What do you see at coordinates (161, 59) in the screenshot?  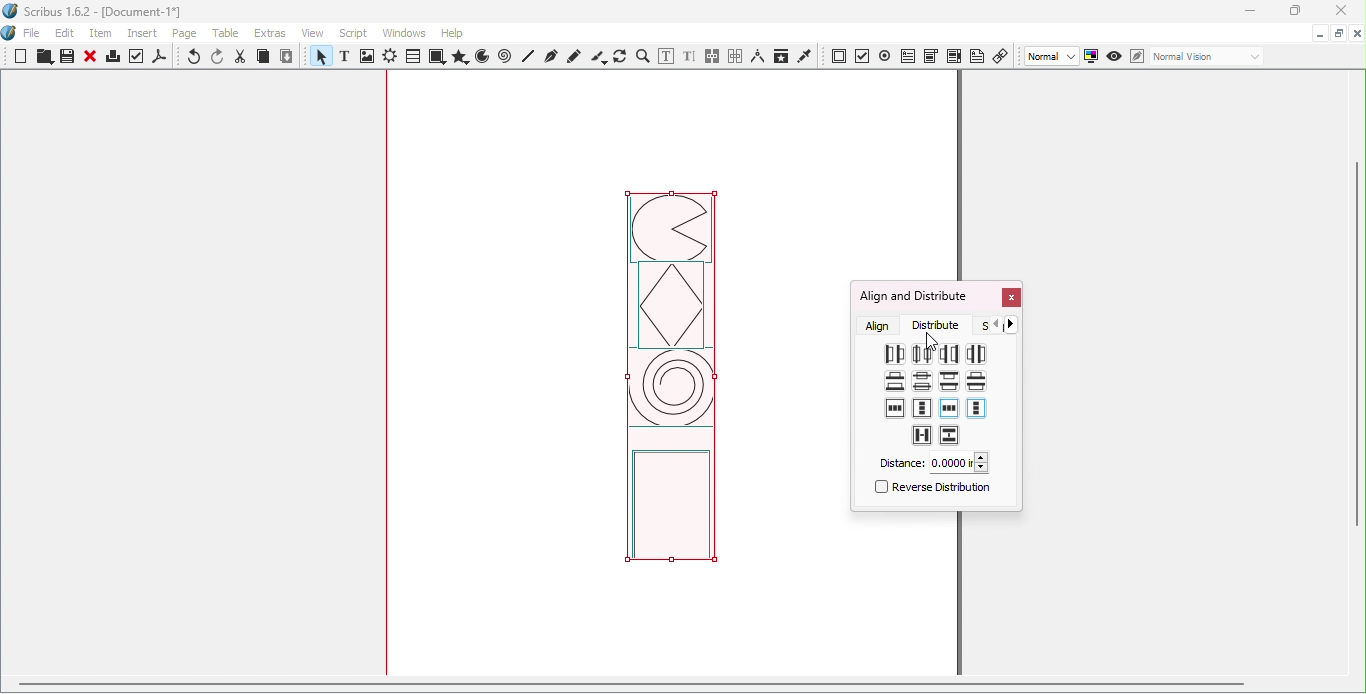 I see `save as PDF` at bounding box center [161, 59].